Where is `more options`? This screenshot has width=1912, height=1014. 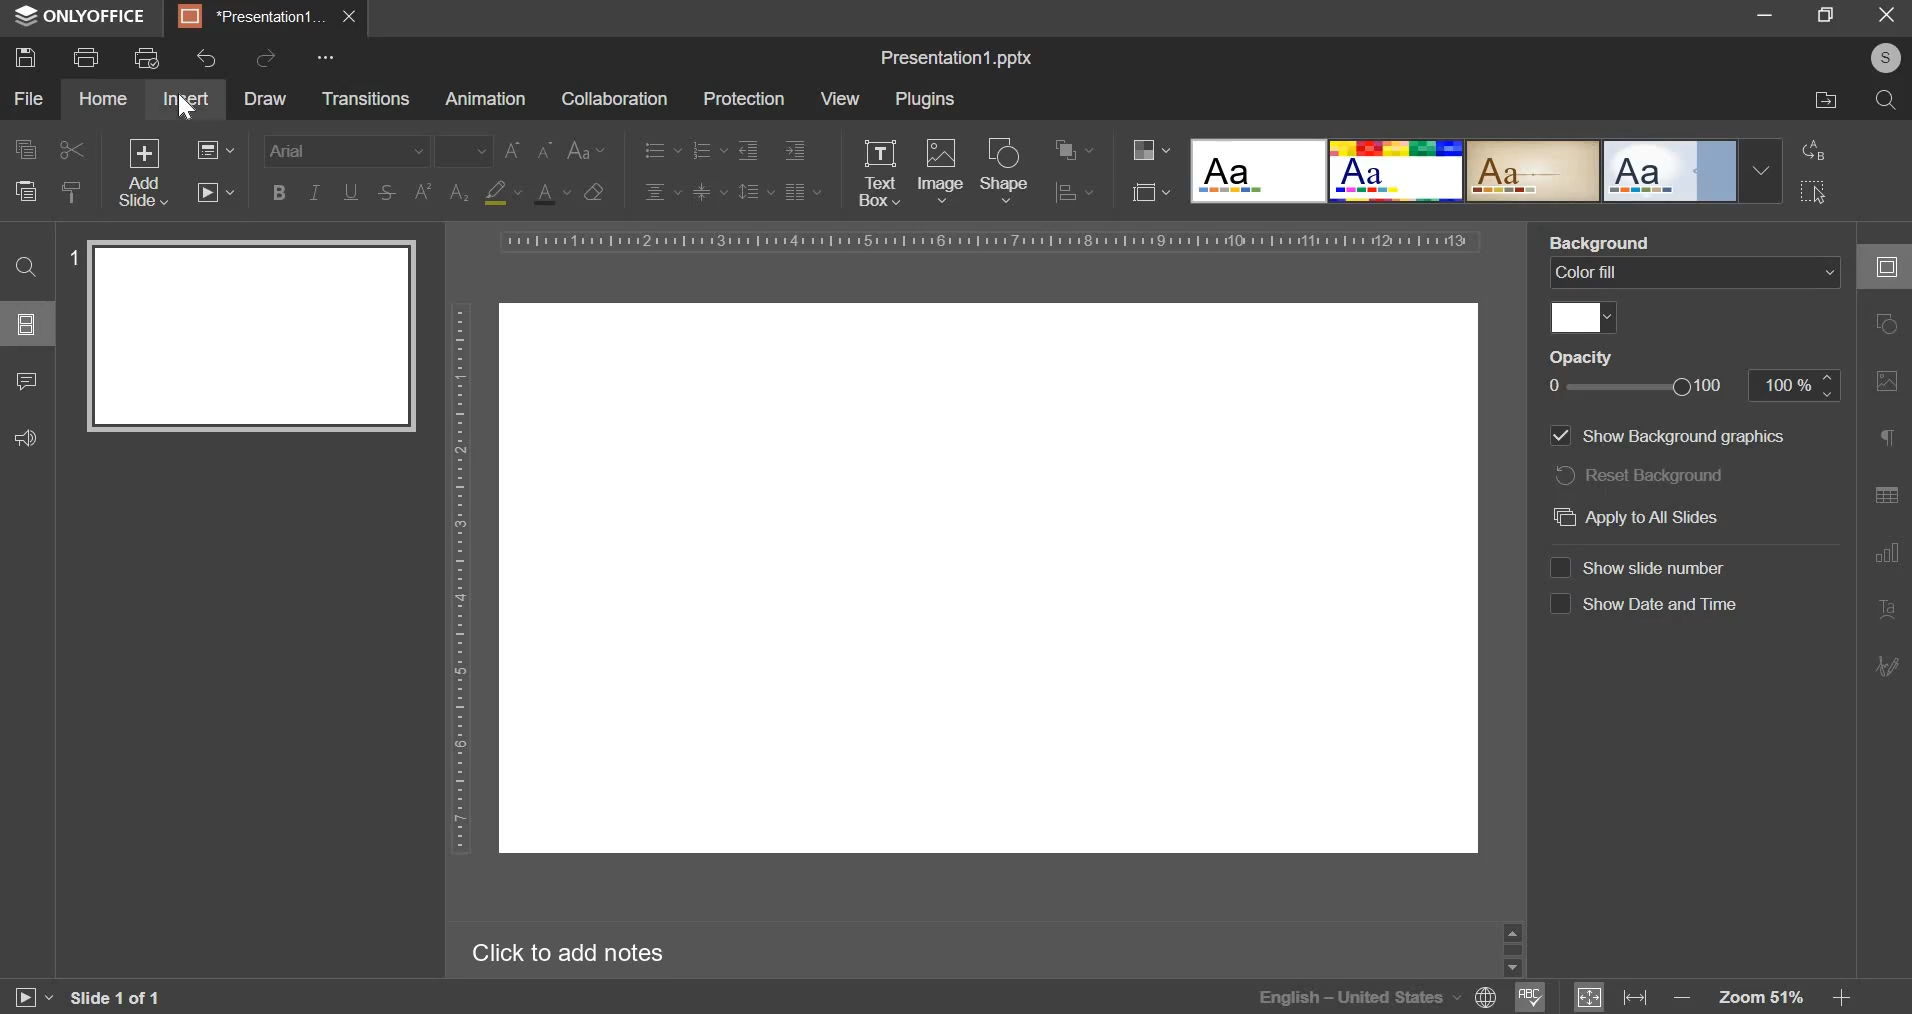
more options is located at coordinates (331, 59).